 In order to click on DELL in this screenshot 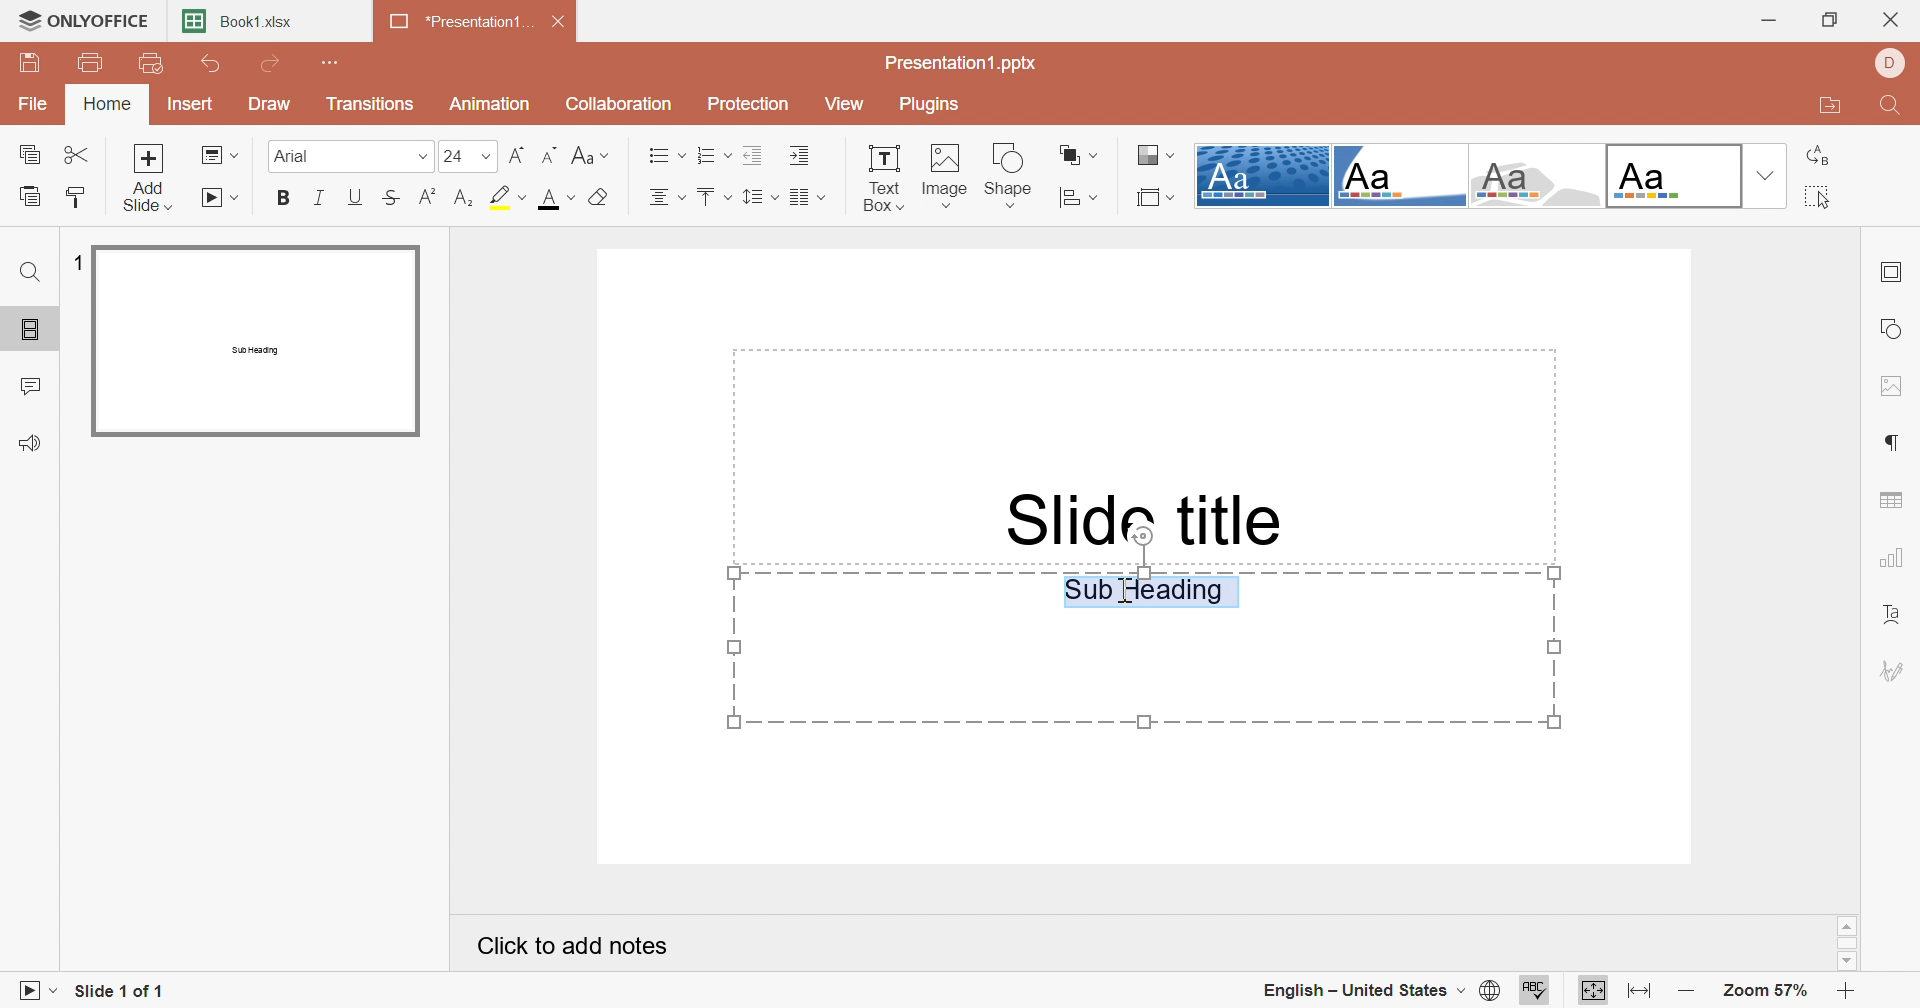, I will do `click(1893, 62)`.